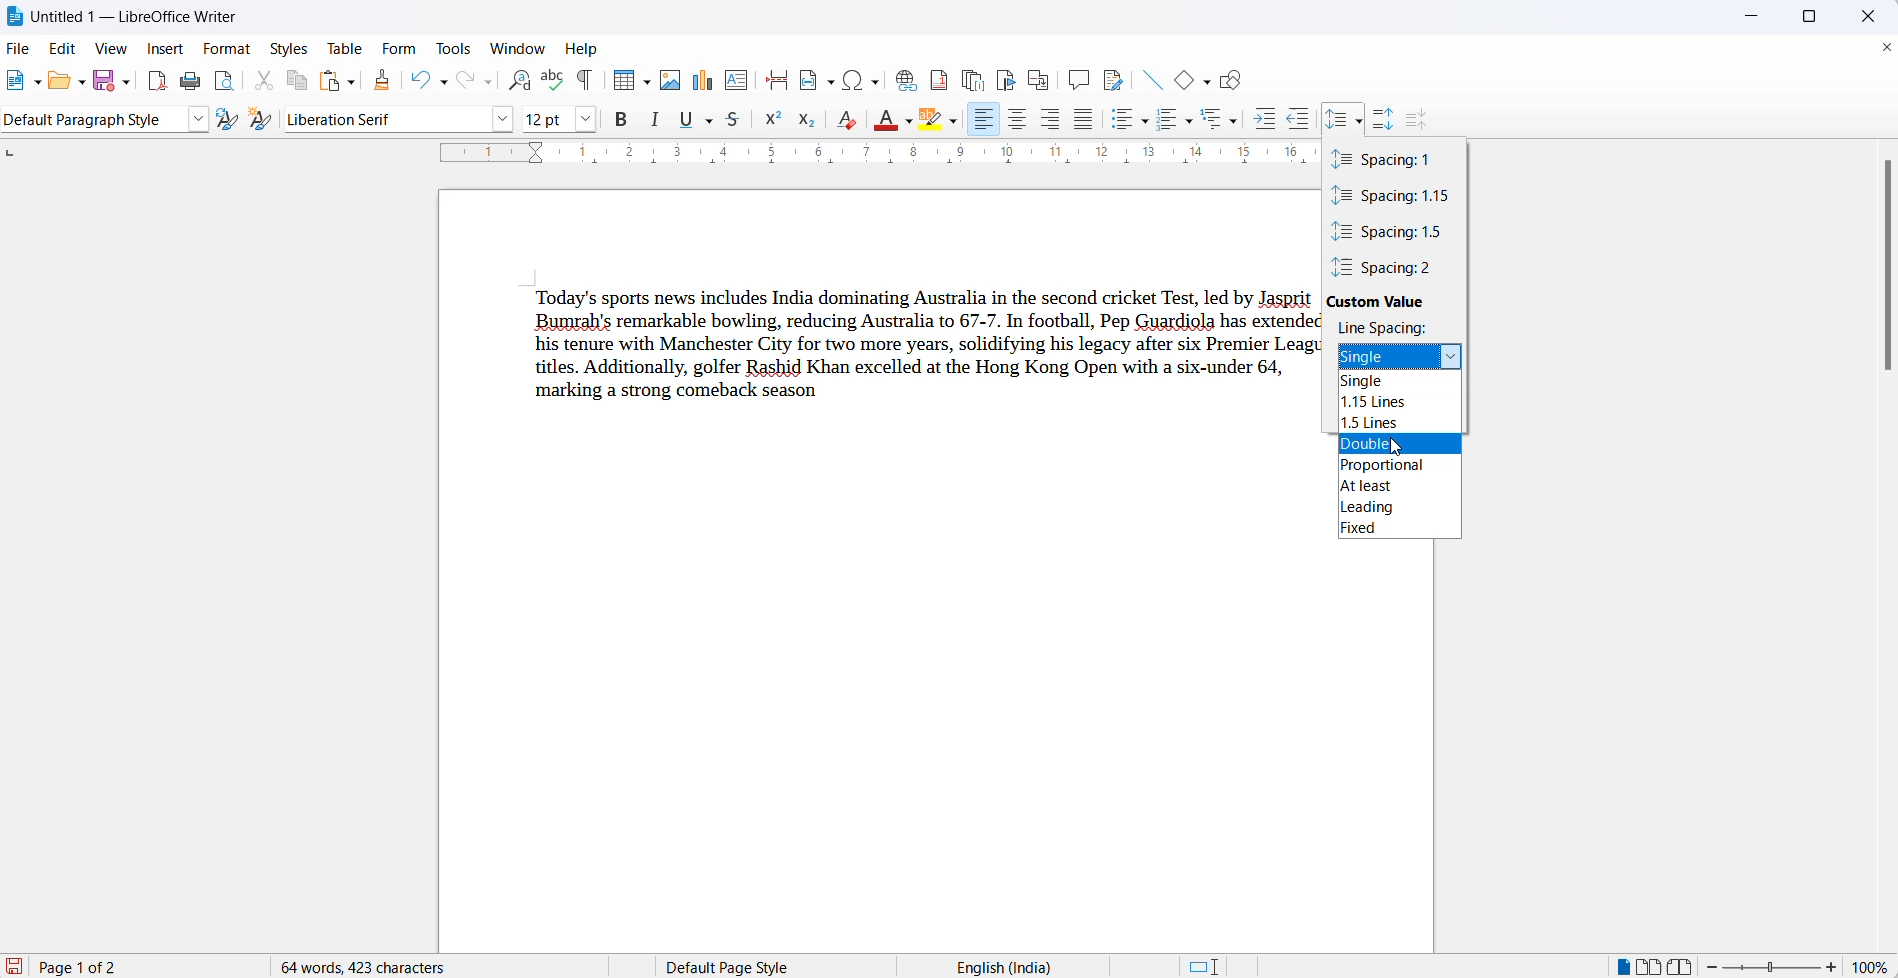 The image size is (1898, 978). Describe the element at coordinates (1832, 965) in the screenshot. I see `increase zoom` at that location.